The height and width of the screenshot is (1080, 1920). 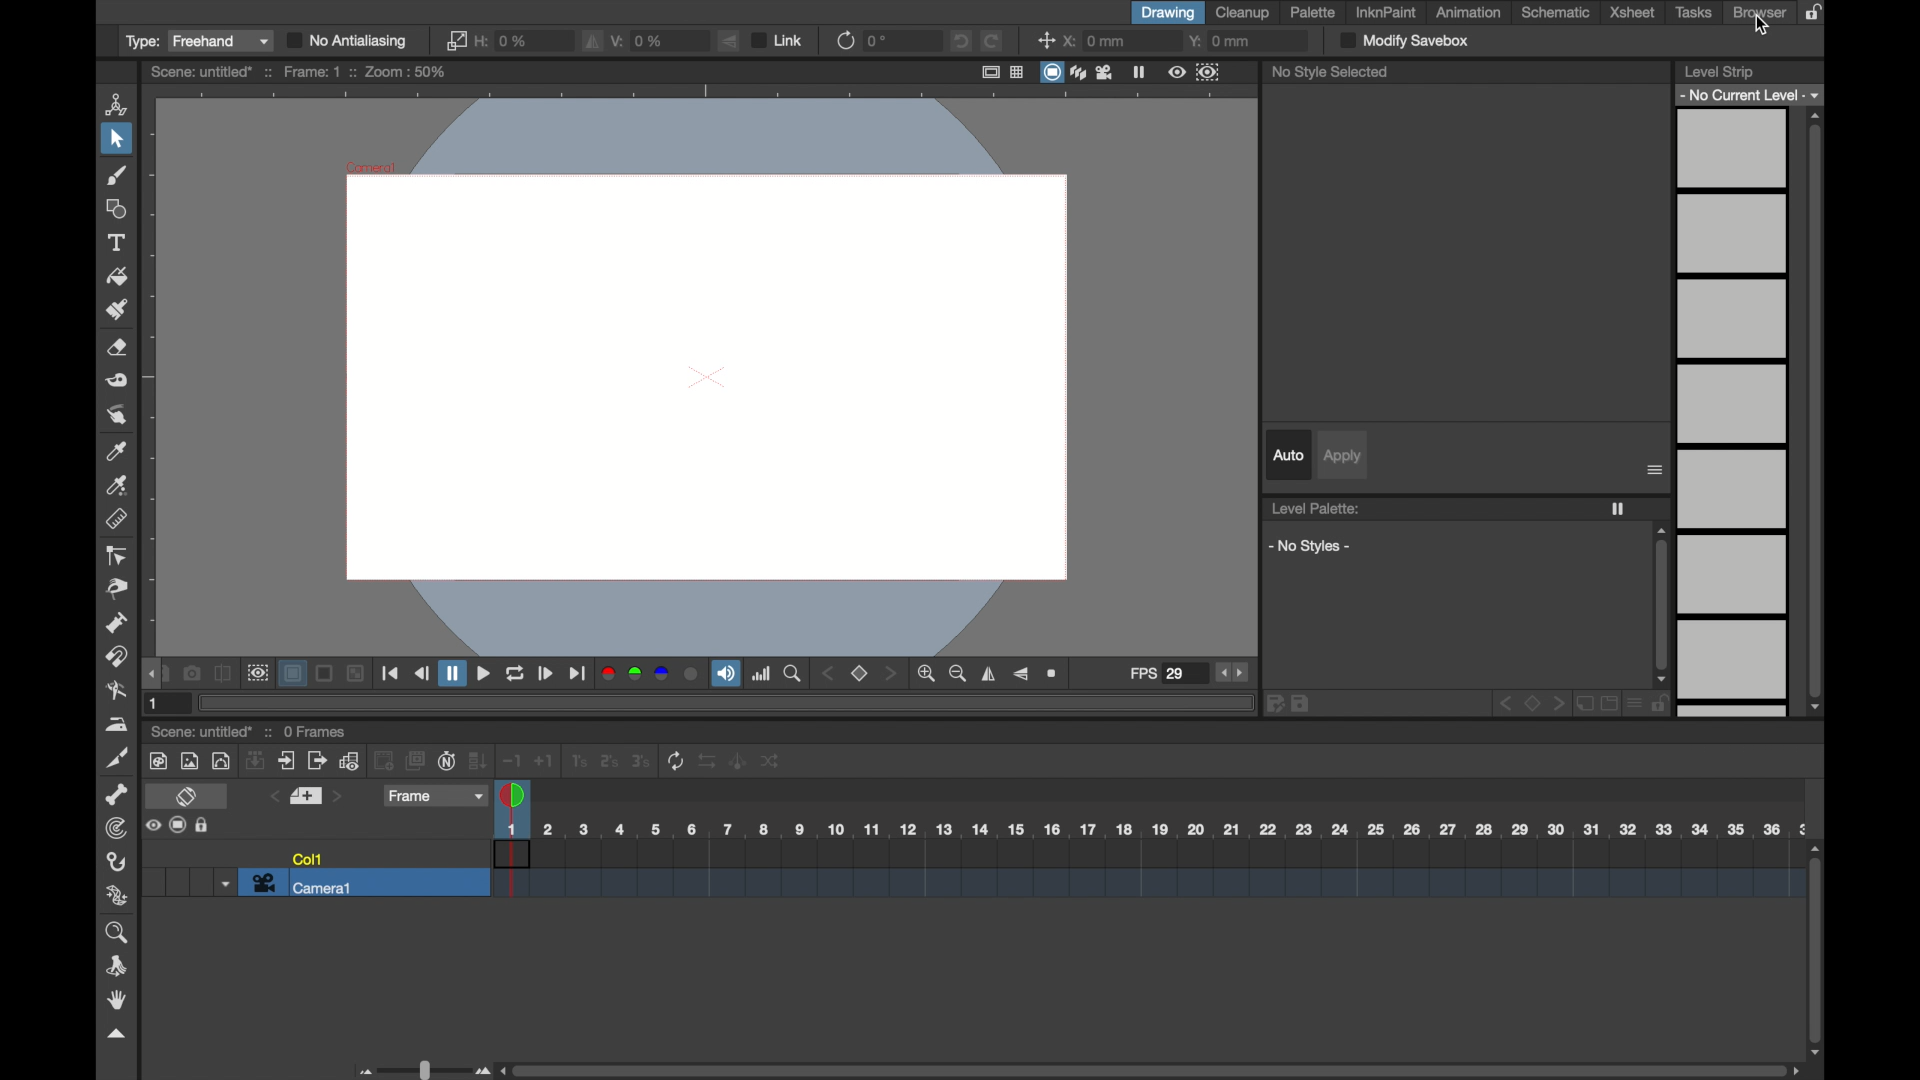 What do you see at coordinates (119, 590) in the screenshot?
I see `pinch tool` at bounding box center [119, 590].